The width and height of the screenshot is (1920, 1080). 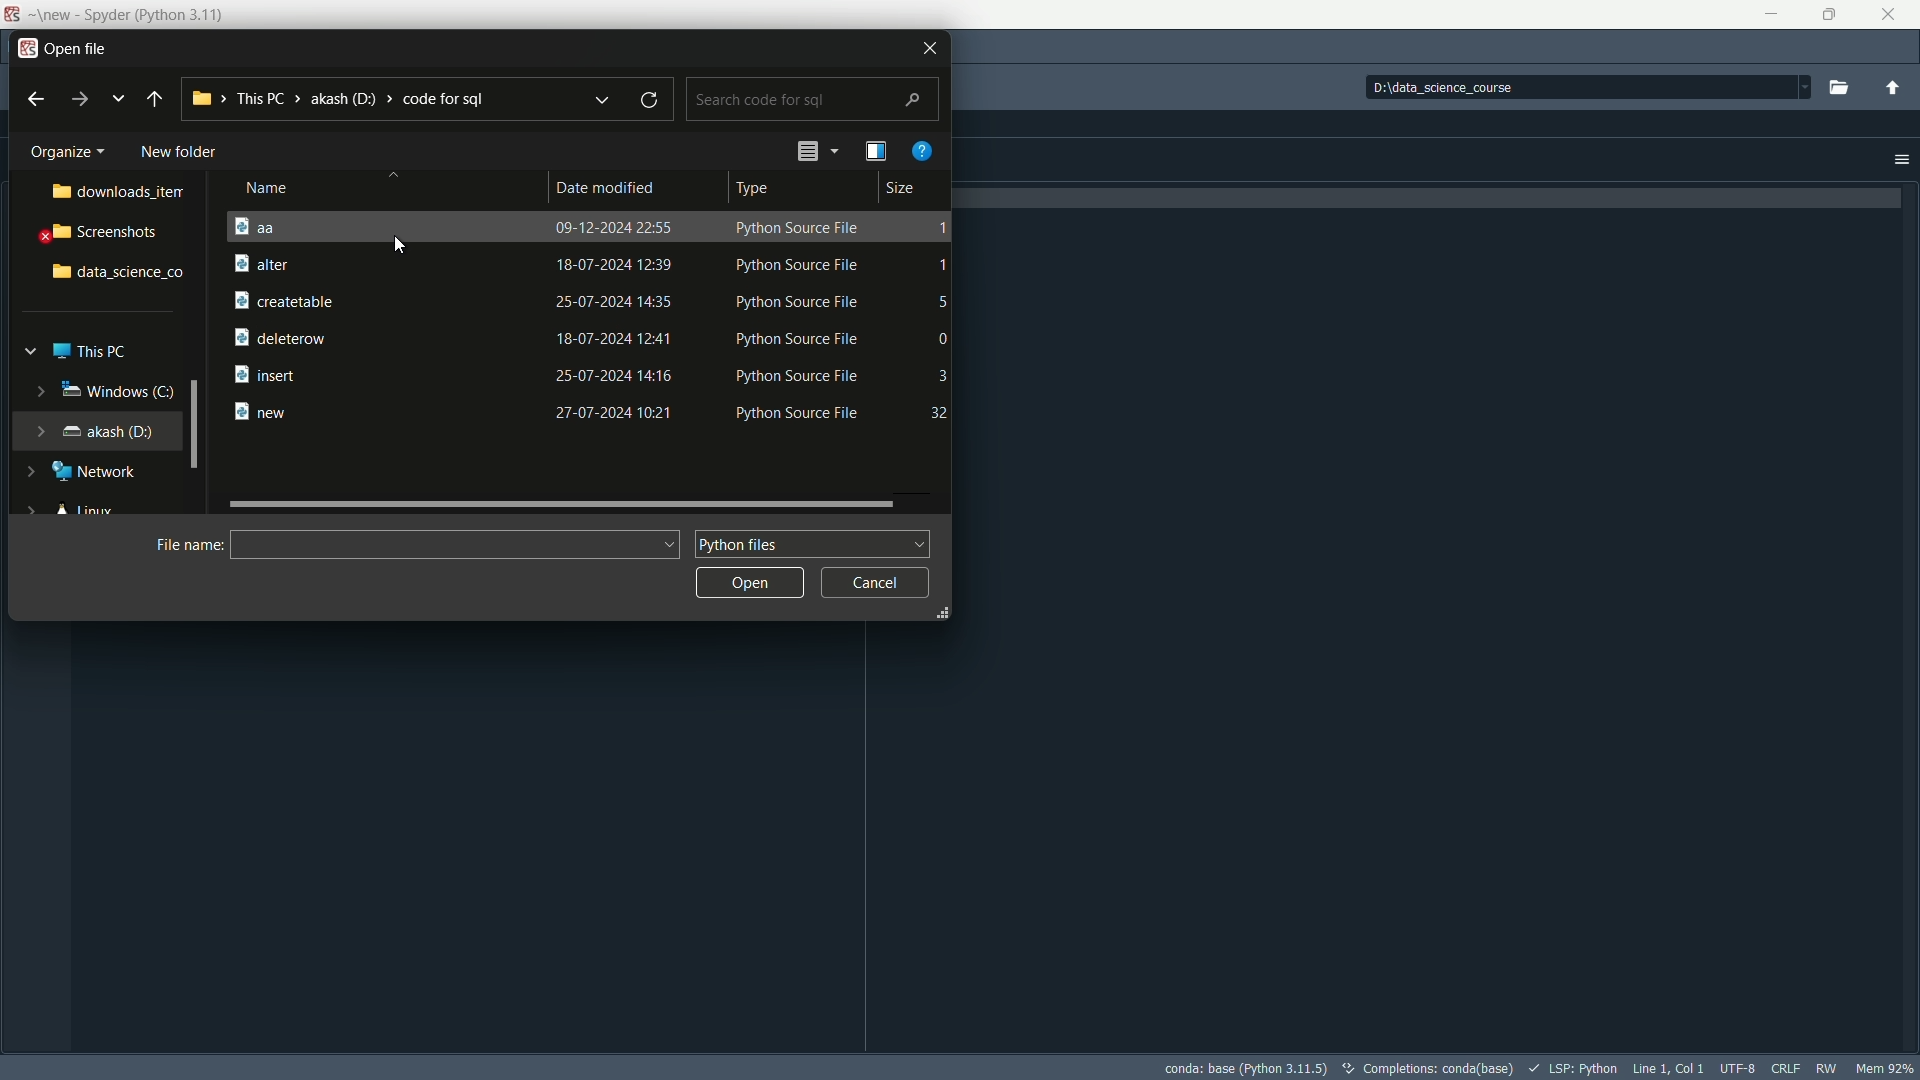 What do you see at coordinates (1249, 1068) in the screenshot?
I see `python interpretor` at bounding box center [1249, 1068].